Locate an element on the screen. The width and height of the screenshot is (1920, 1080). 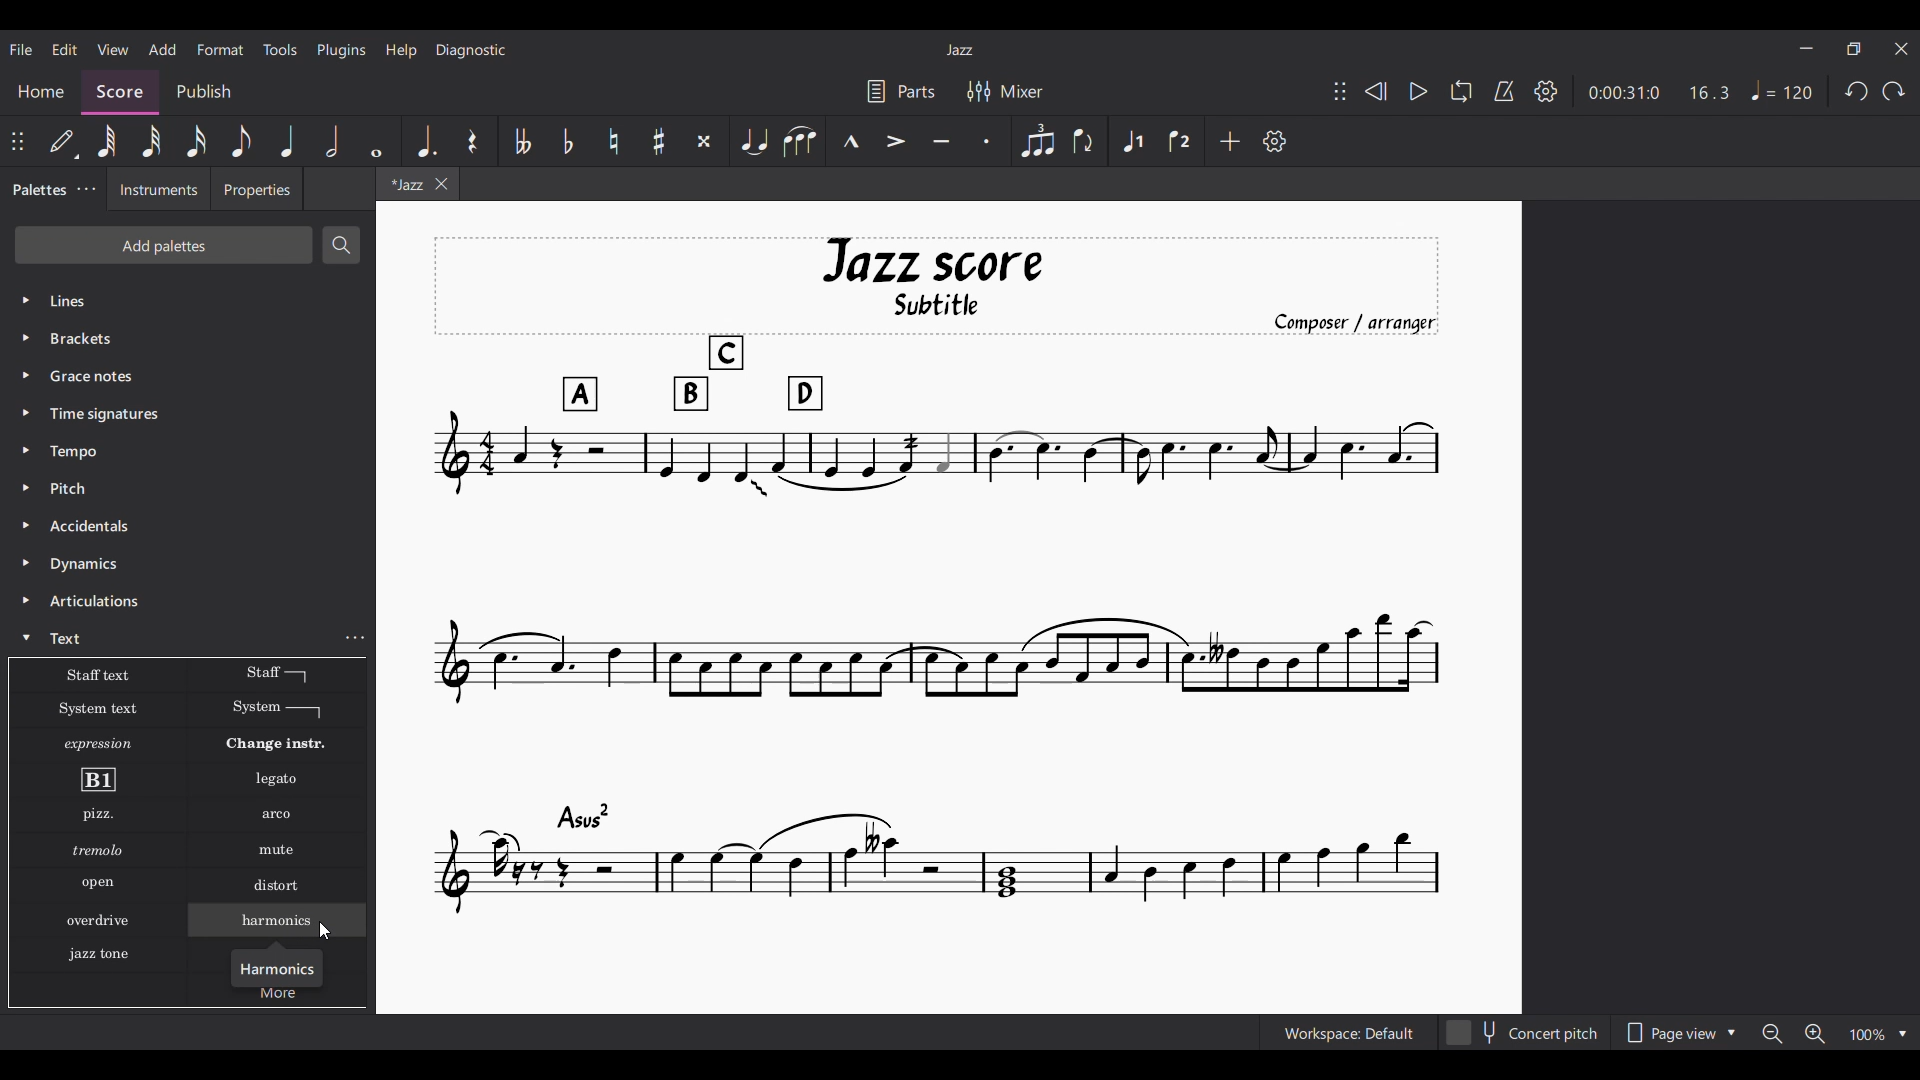
Settings is located at coordinates (1275, 141).